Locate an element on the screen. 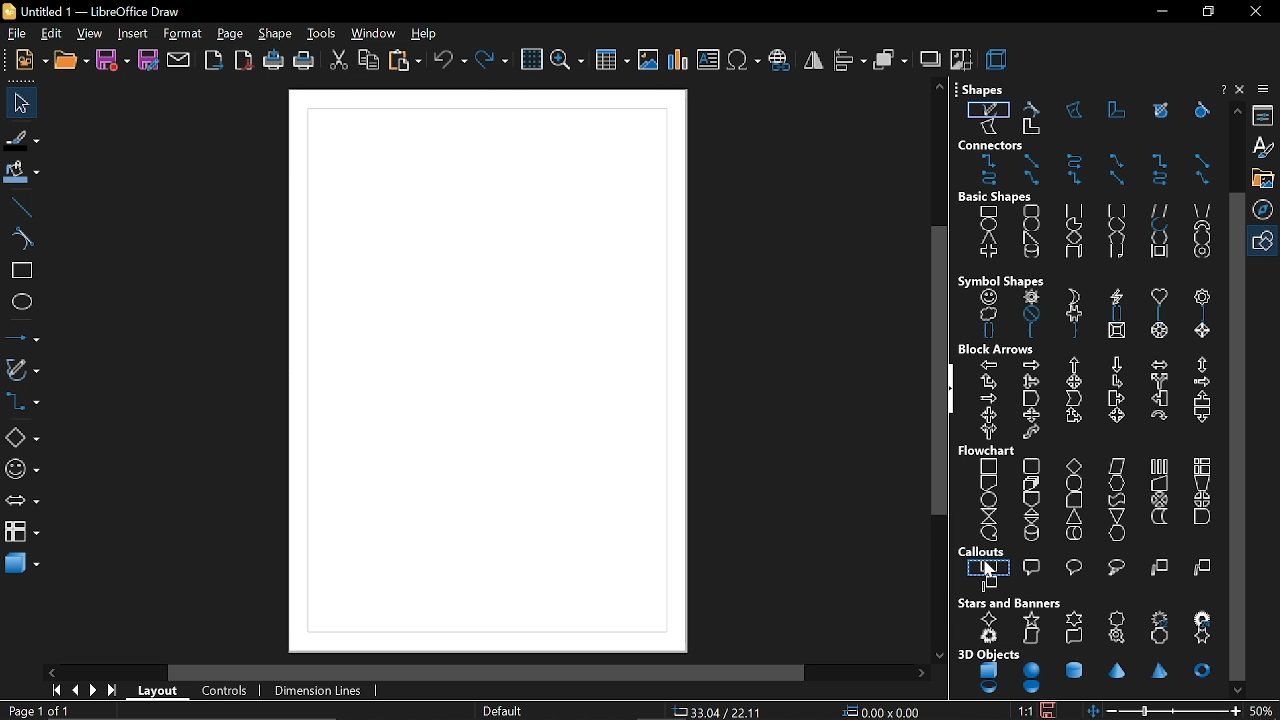 This screenshot has width=1280, height=720. connector is located at coordinates (987, 499).